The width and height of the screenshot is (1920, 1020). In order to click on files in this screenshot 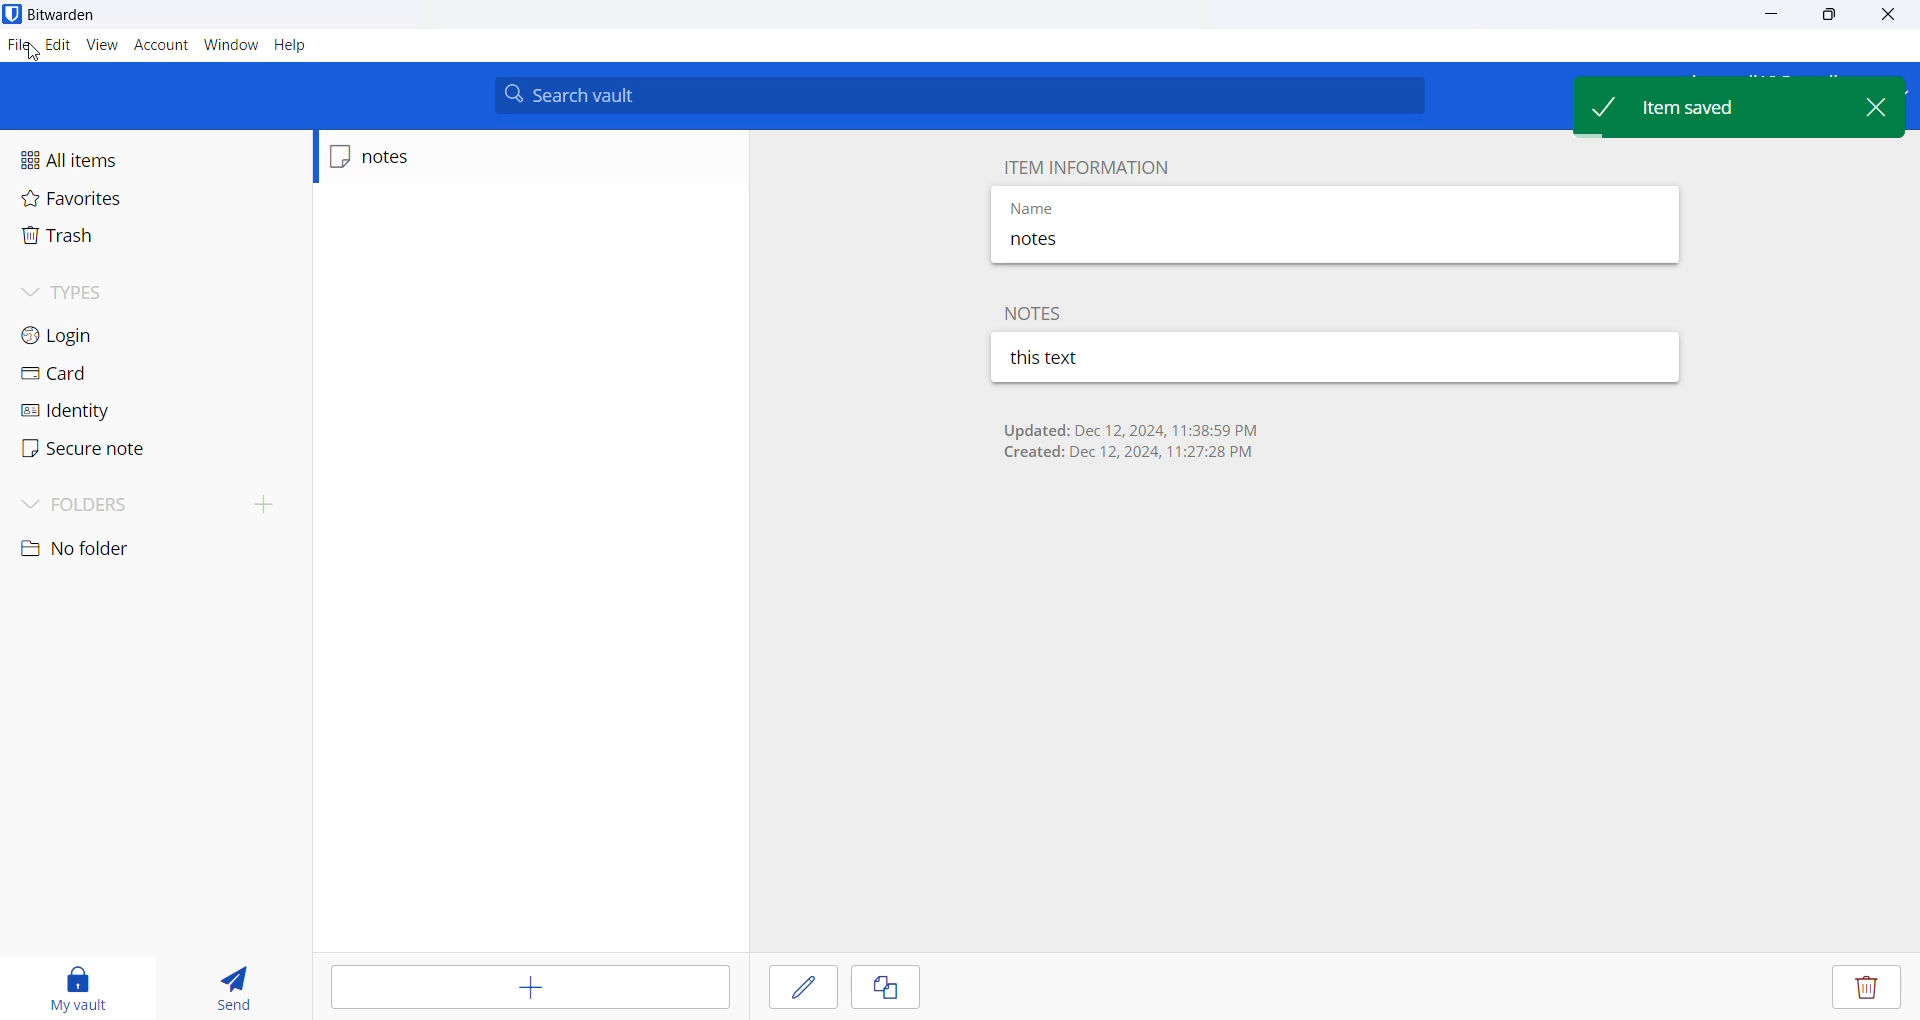, I will do `click(15, 42)`.